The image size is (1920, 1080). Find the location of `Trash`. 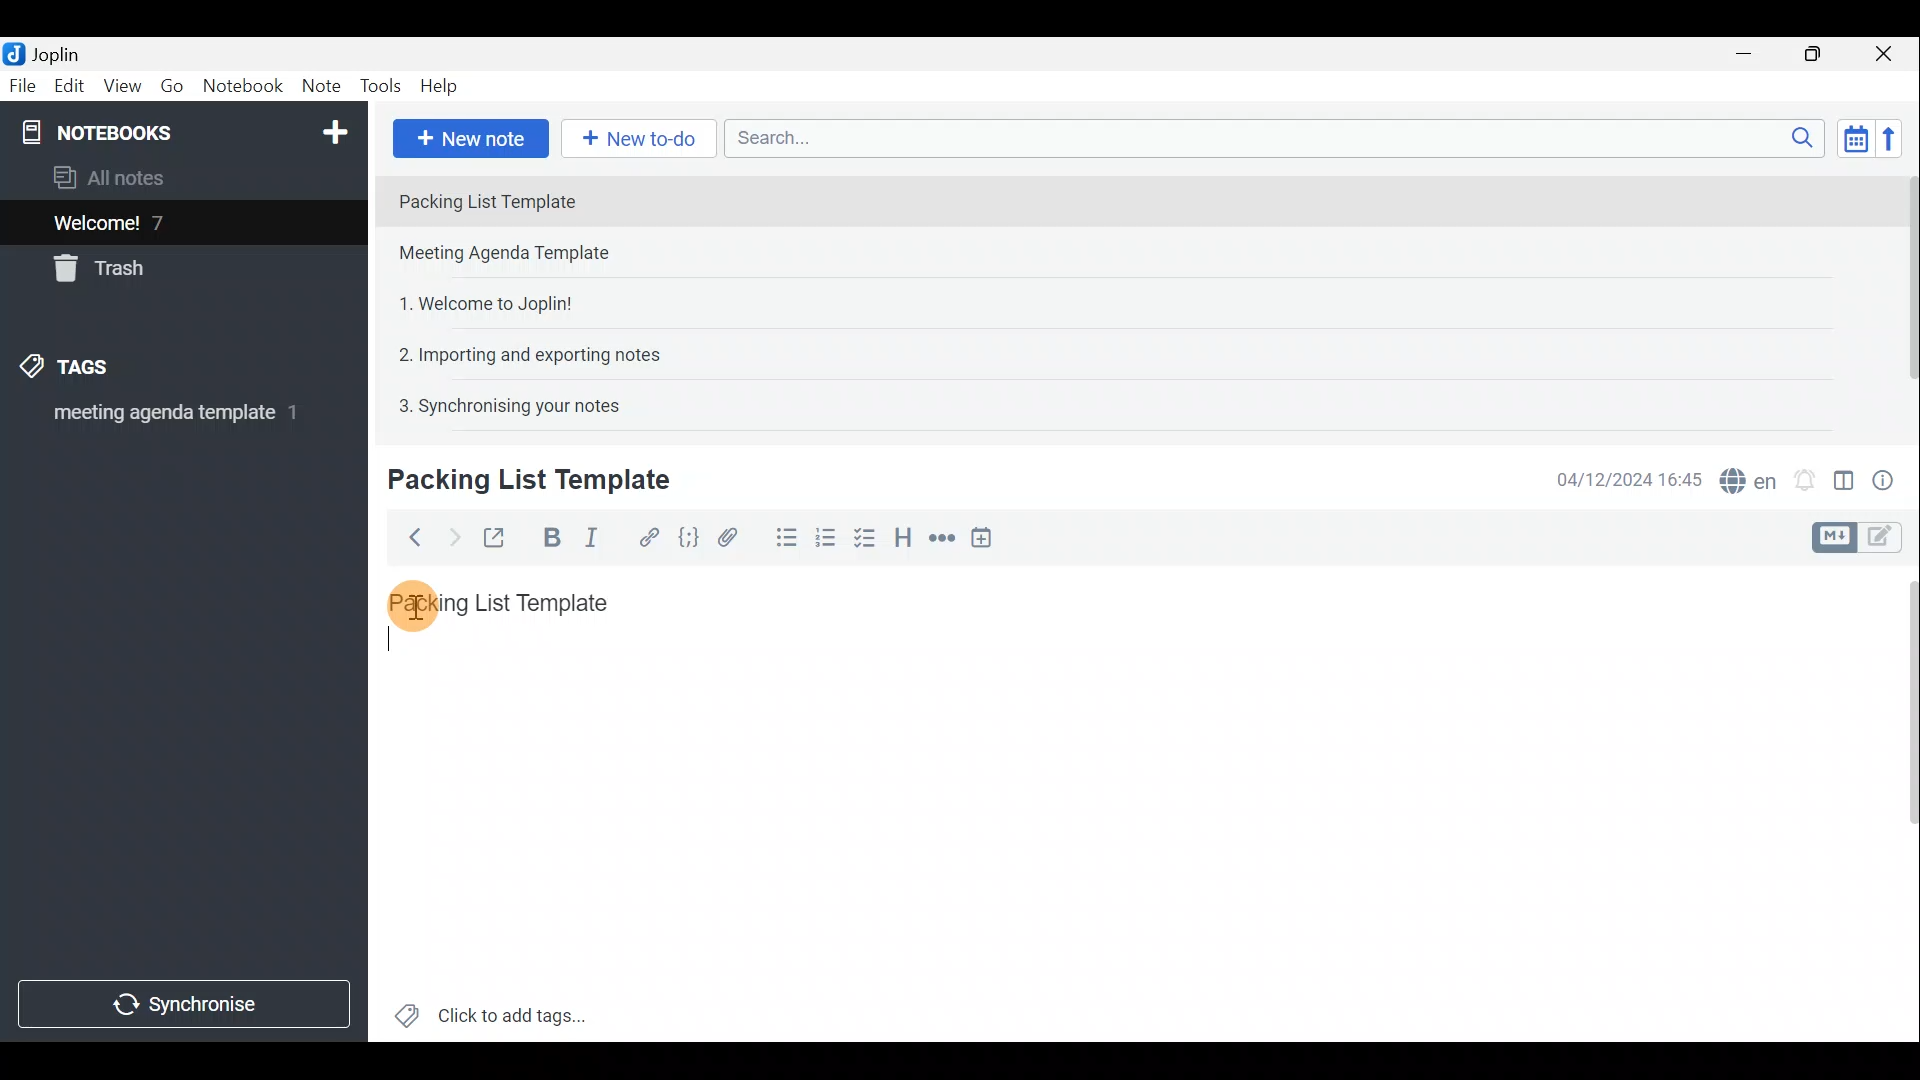

Trash is located at coordinates (107, 272).